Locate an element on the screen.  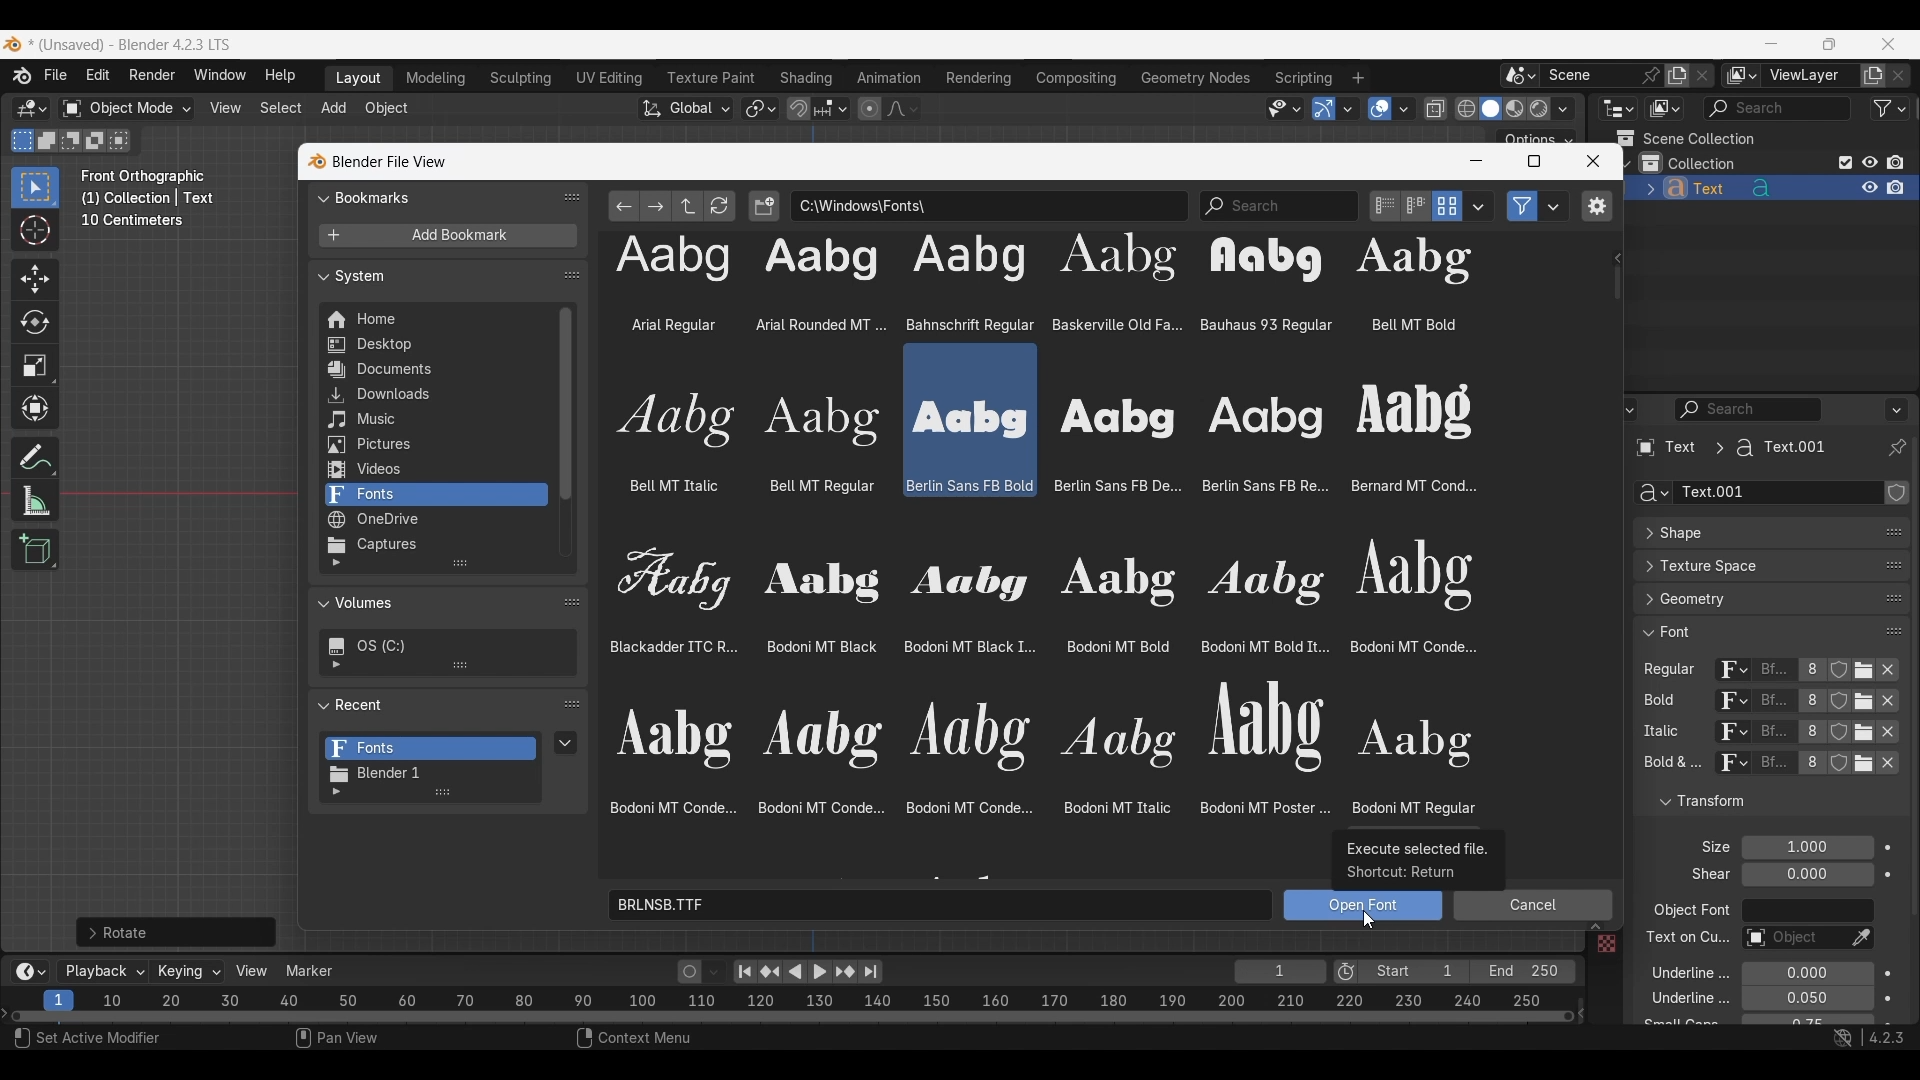
Filter is located at coordinates (1890, 108).